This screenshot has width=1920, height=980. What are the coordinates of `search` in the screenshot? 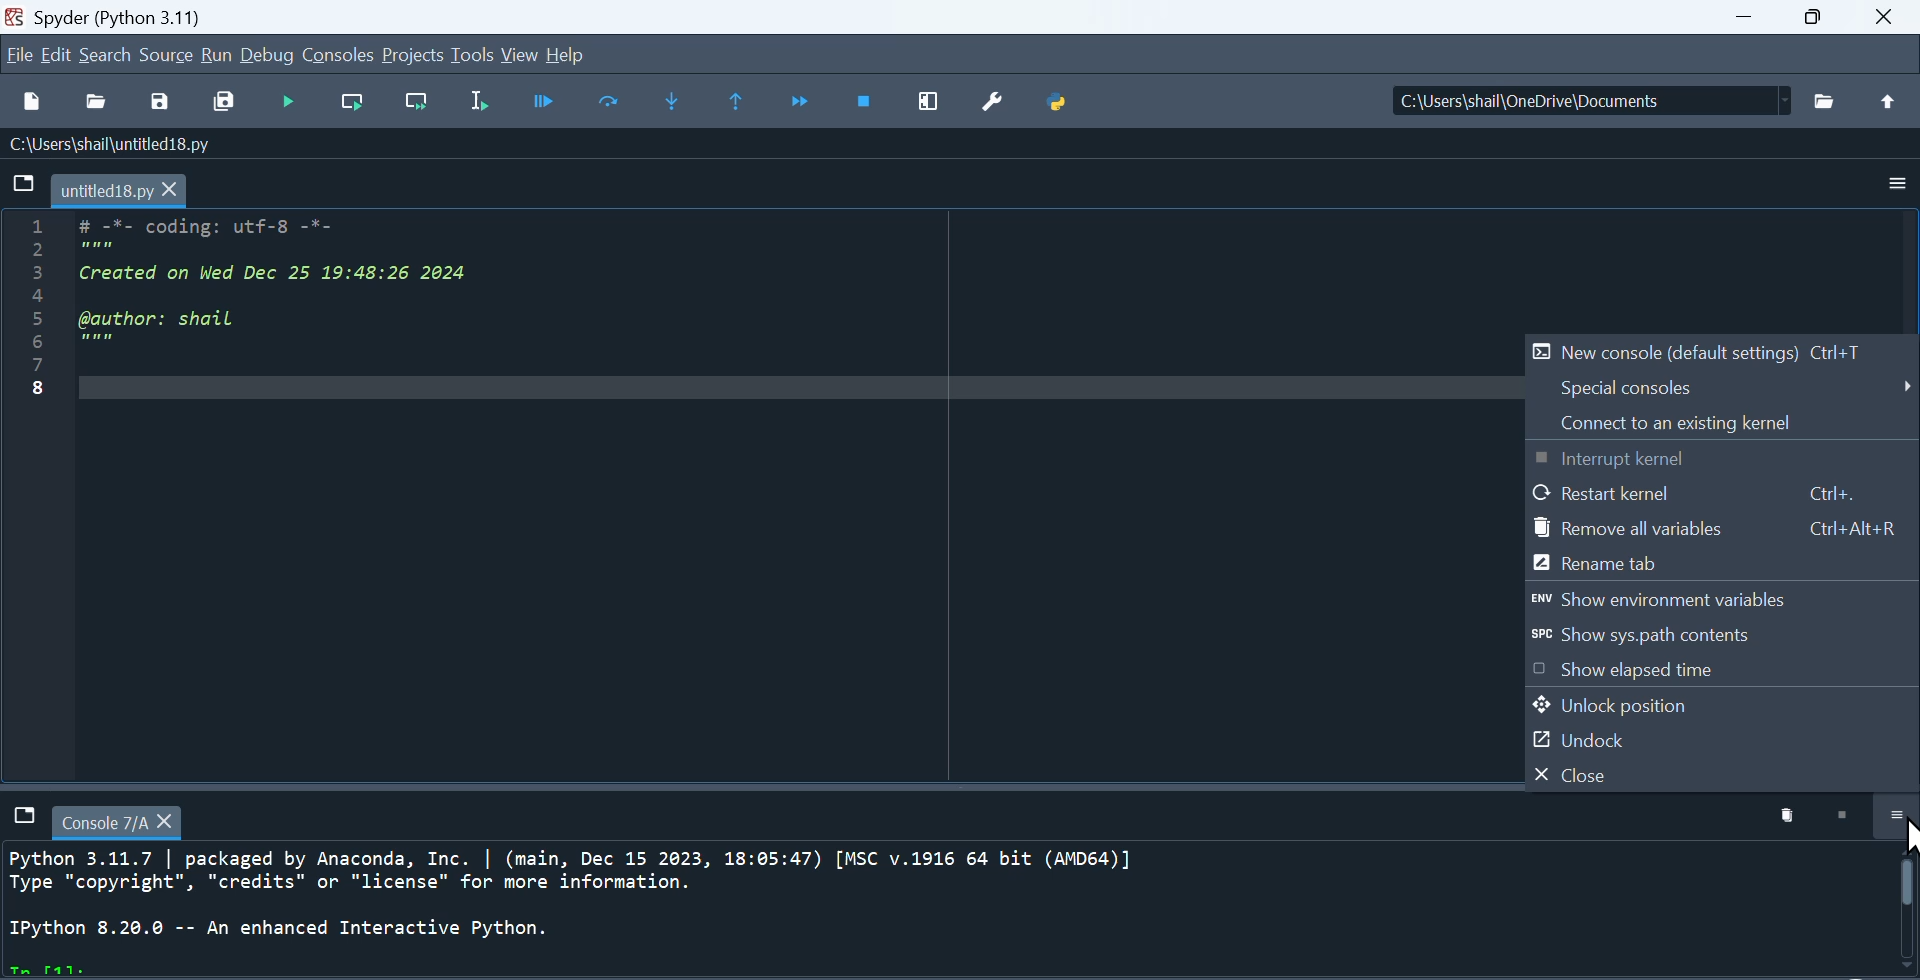 It's located at (107, 57).